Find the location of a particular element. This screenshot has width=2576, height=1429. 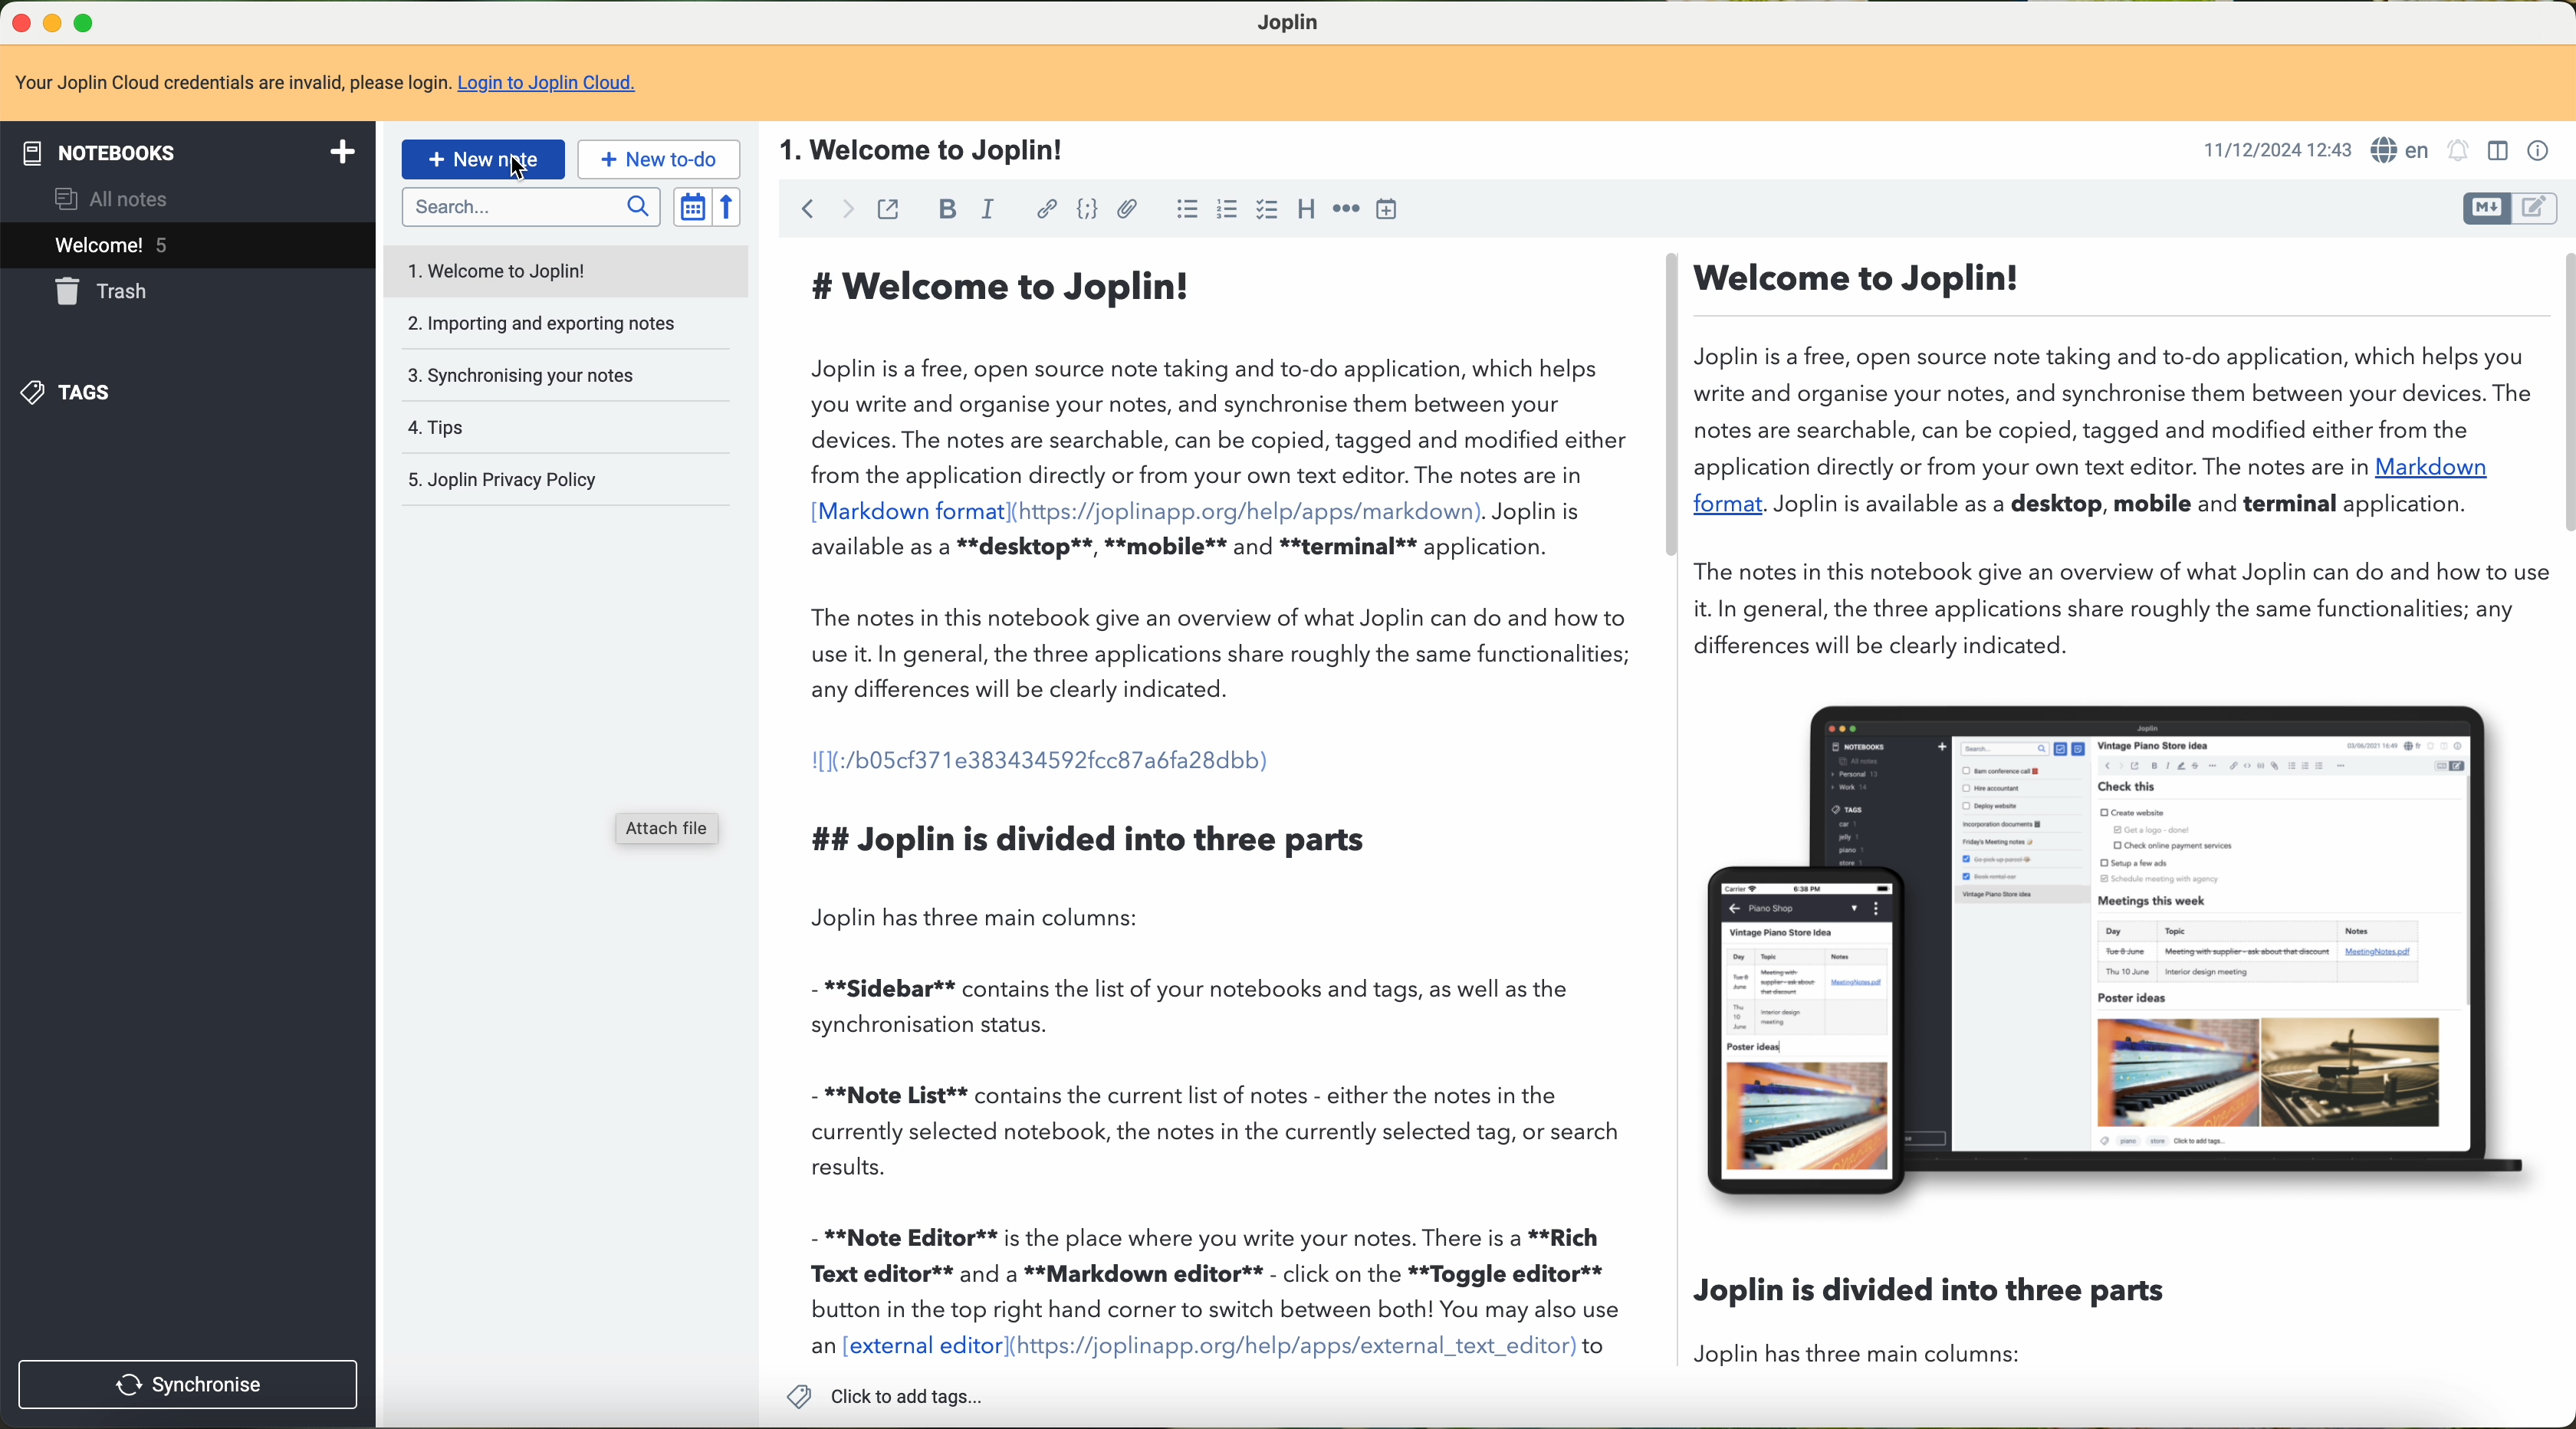

synchronising your notes is located at coordinates (521, 376).